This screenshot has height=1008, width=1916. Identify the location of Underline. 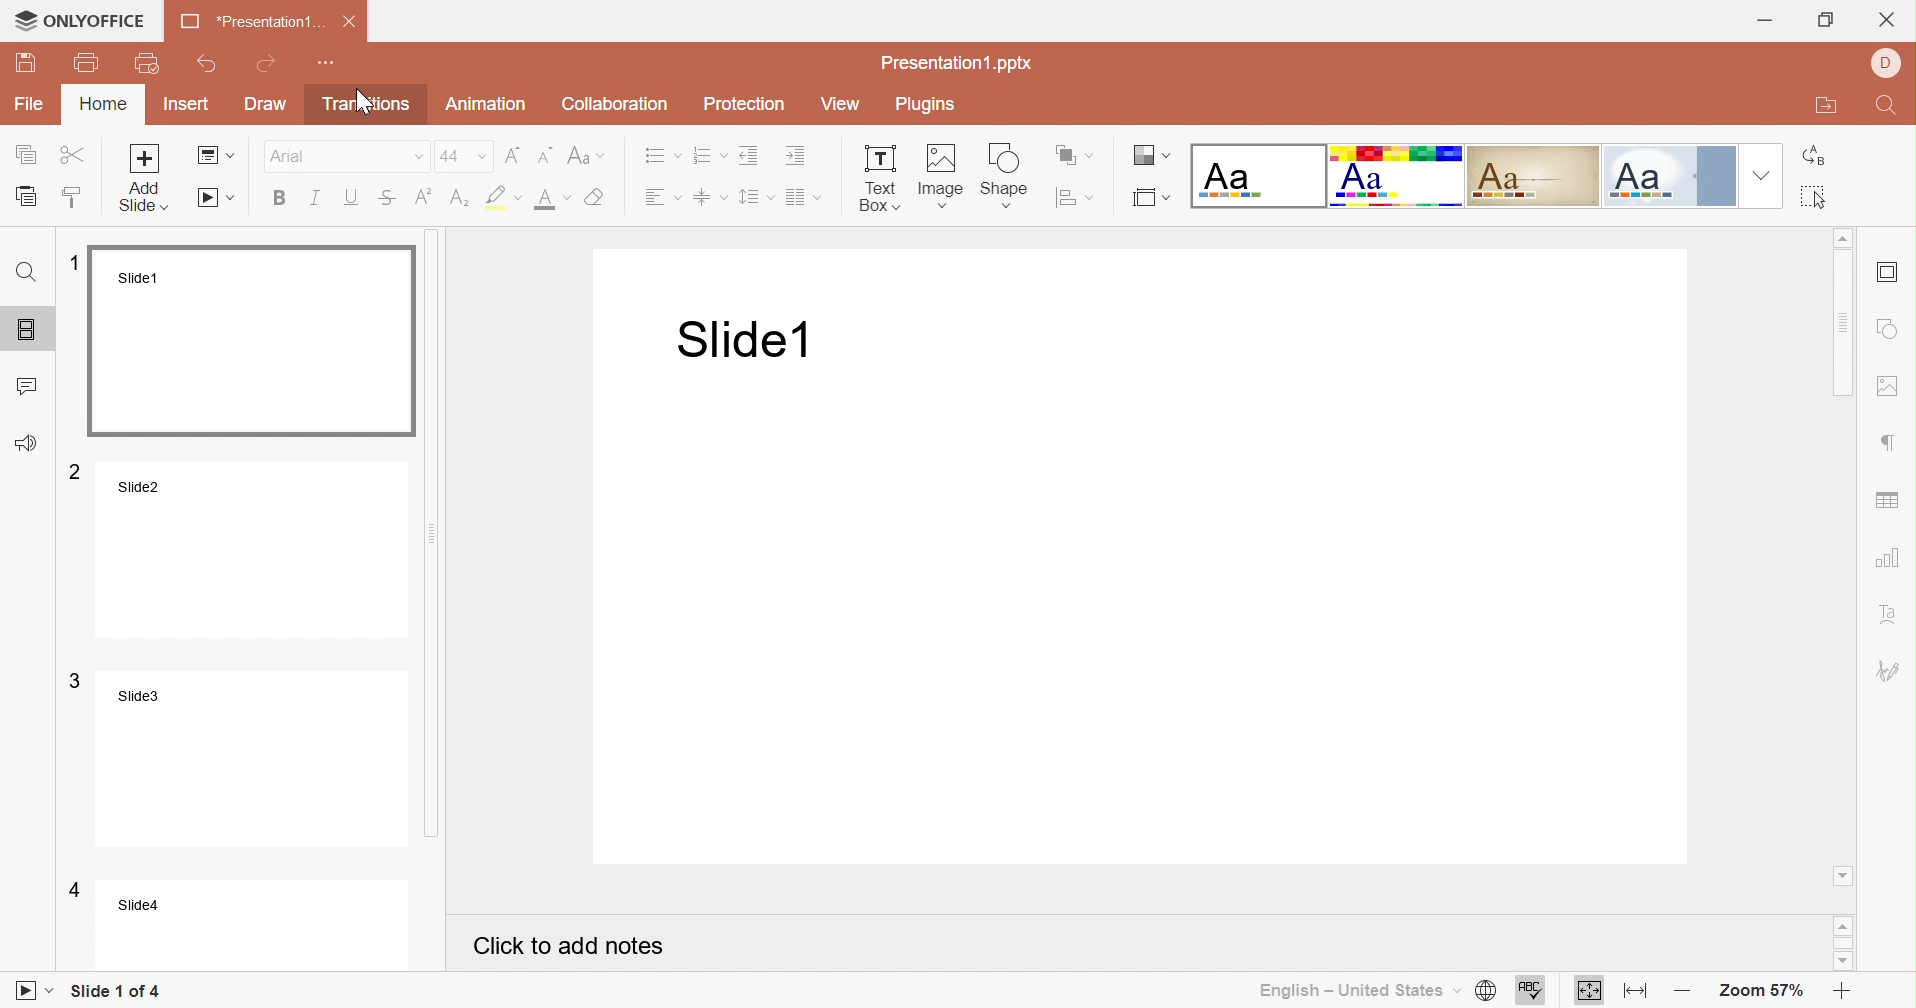
(357, 197).